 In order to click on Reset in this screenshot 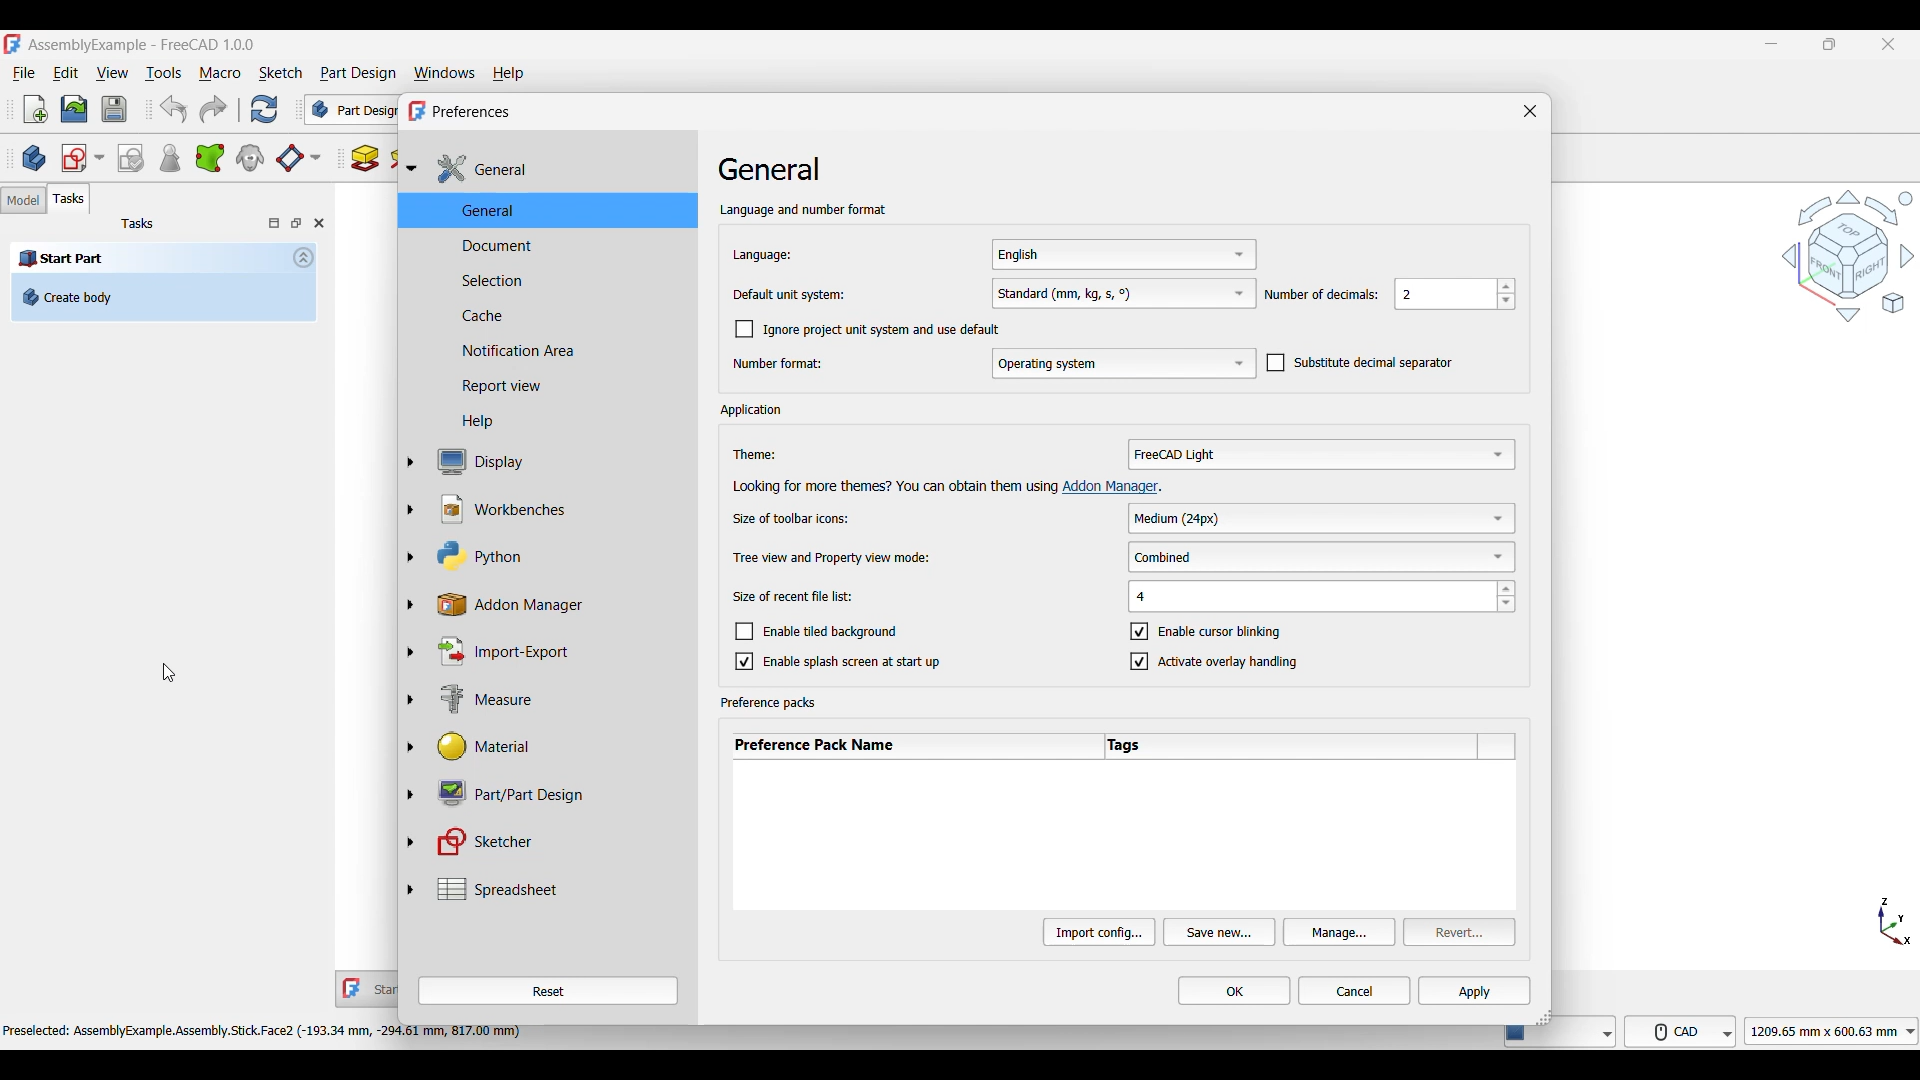, I will do `click(547, 991)`.